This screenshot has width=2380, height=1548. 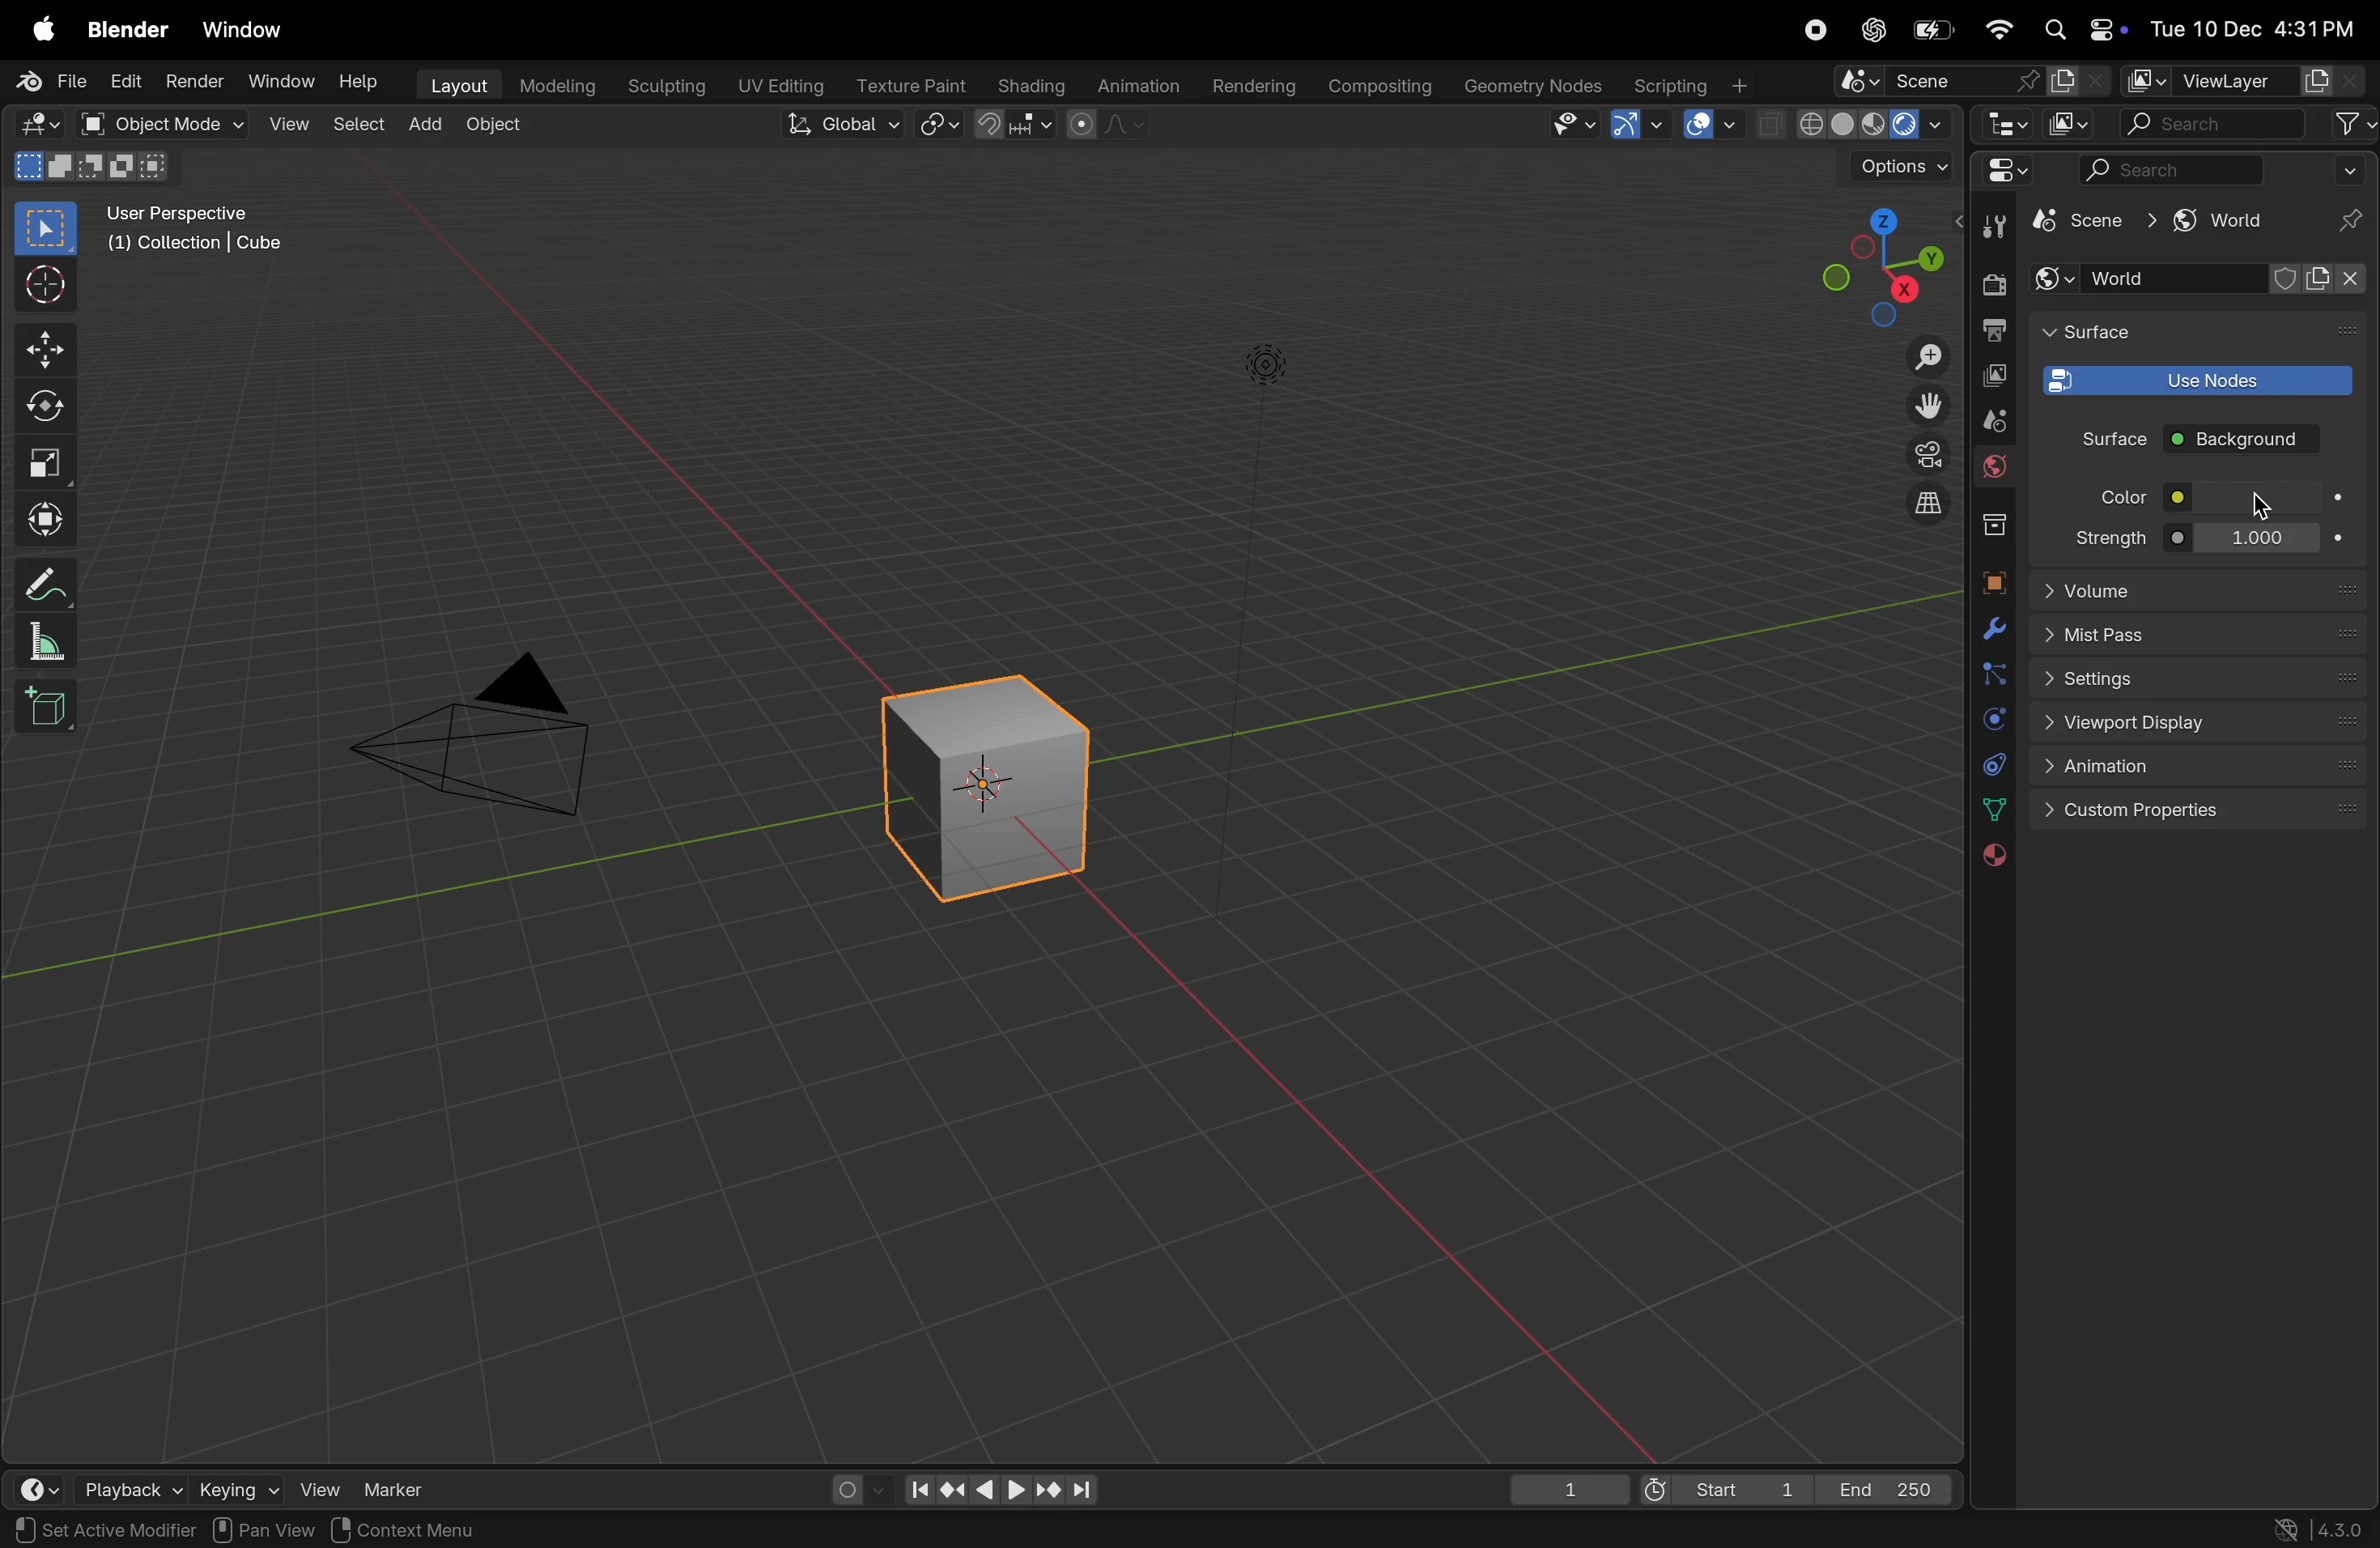 I want to click on World, so click(x=2206, y=280).